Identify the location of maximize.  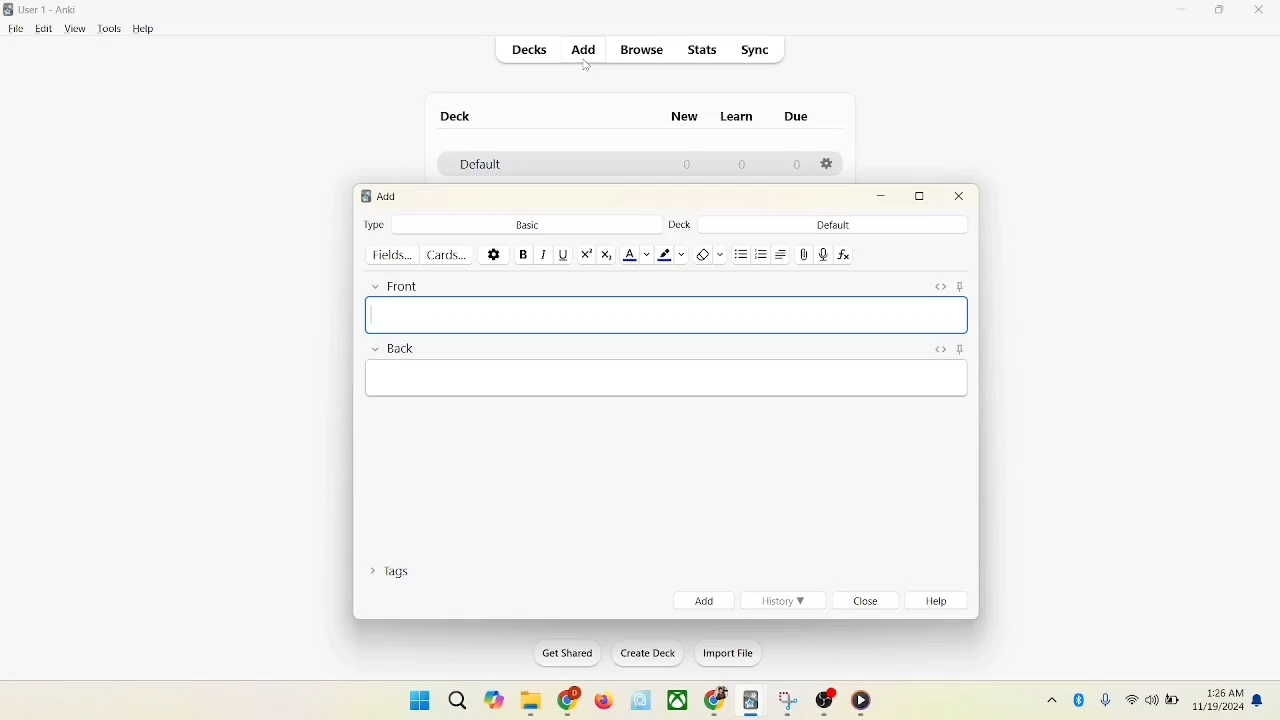
(1222, 13).